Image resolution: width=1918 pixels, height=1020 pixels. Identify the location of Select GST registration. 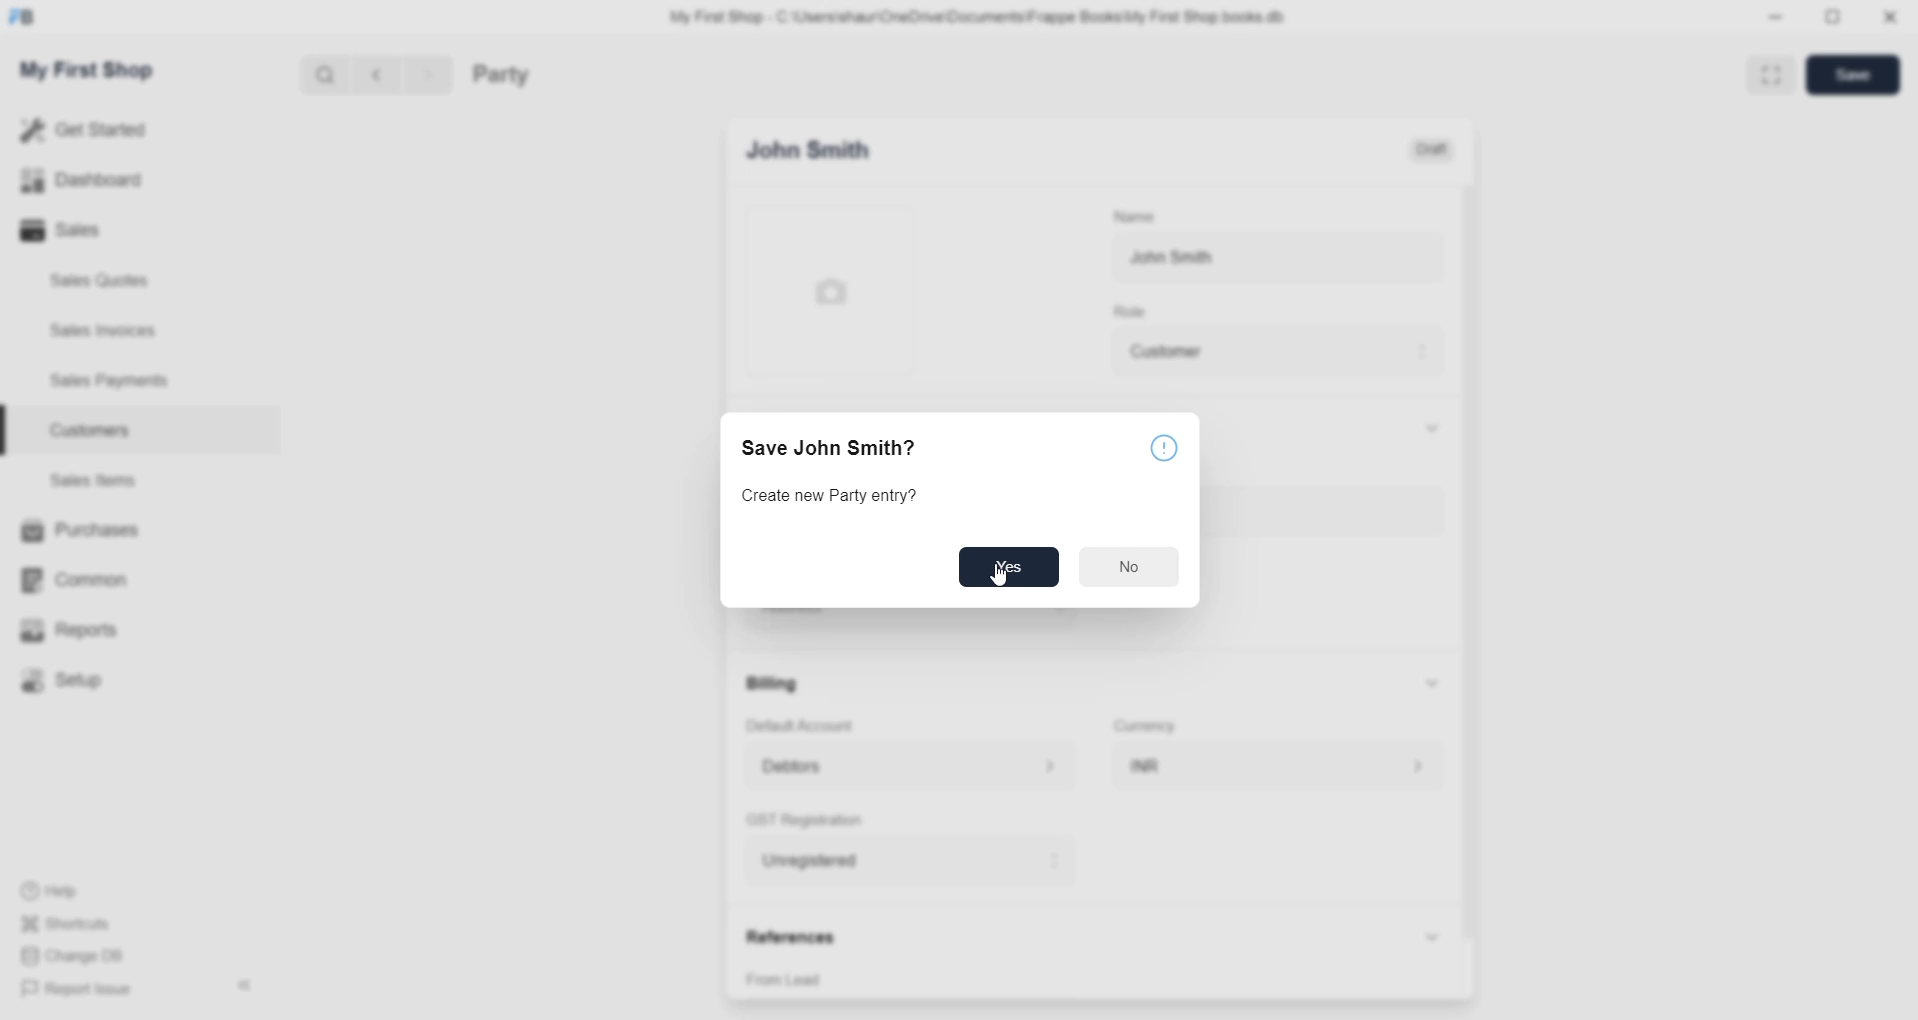
(879, 861).